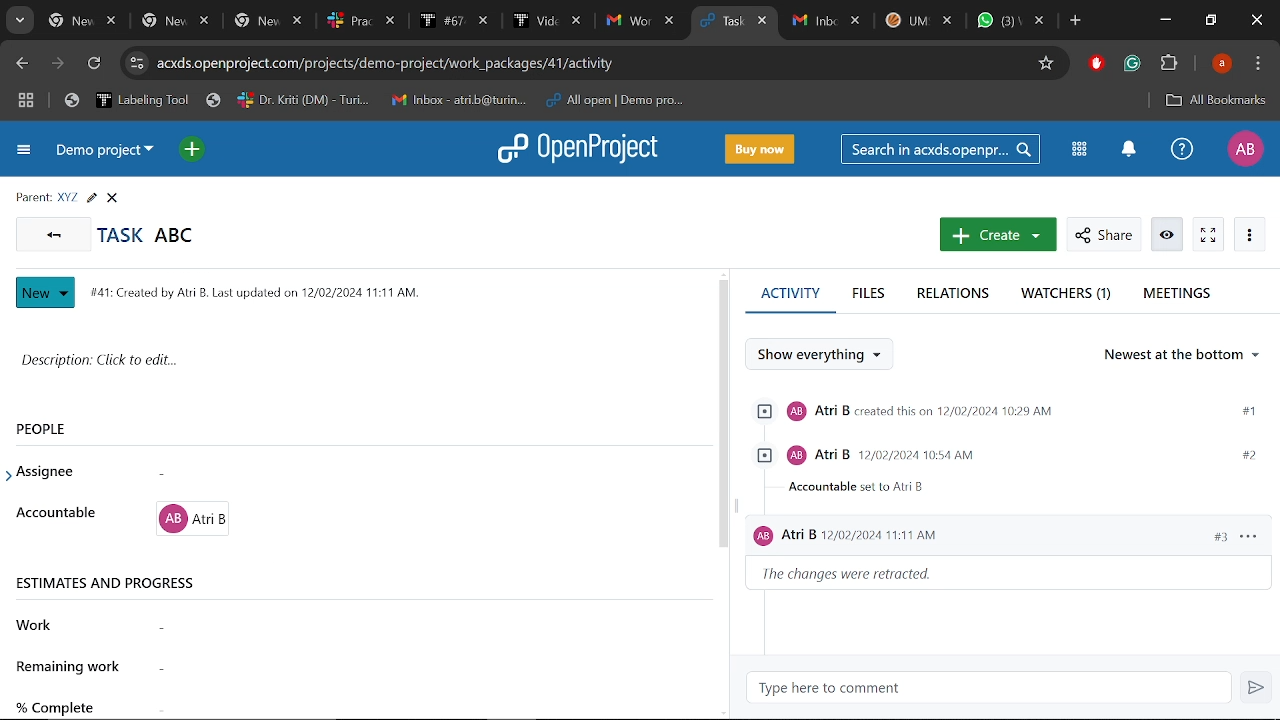 The width and height of the screenshot is (1280, 720). I want to click on Profile, so click(1244, 148).